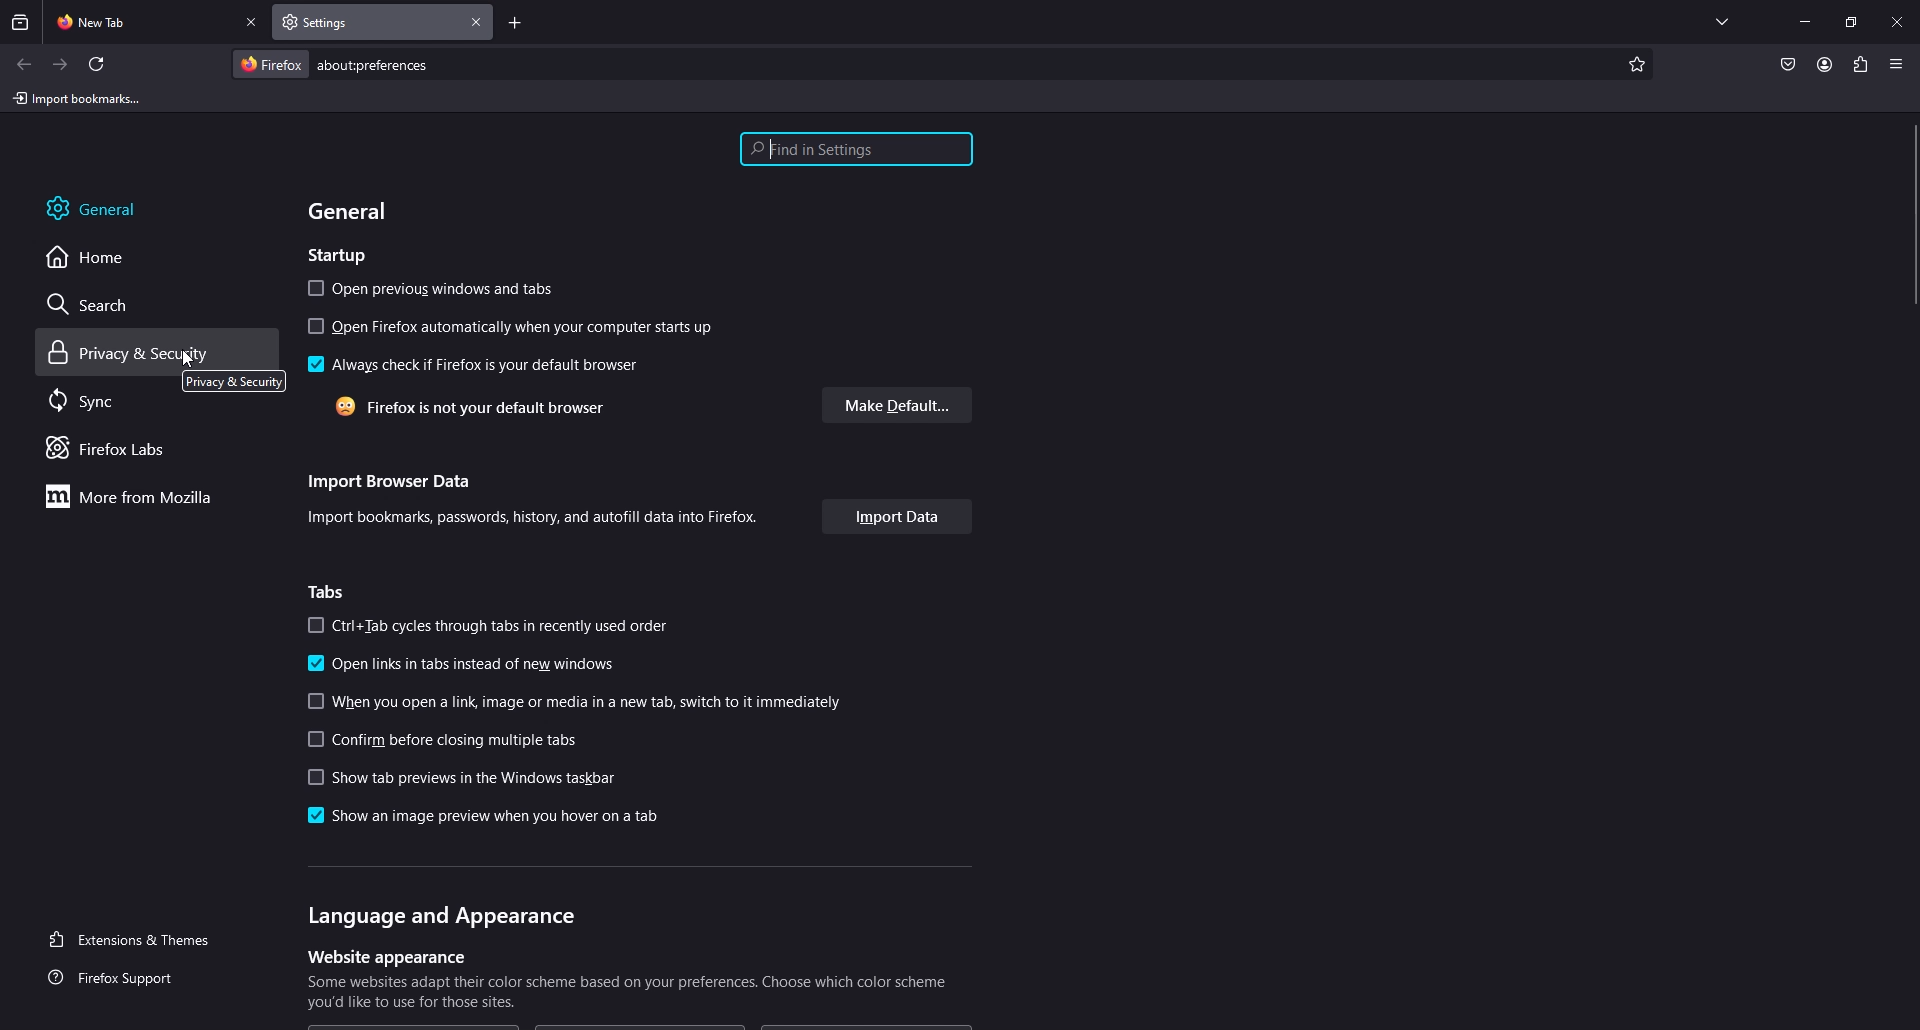 The width and height of the screenshot is (1920, 1030). What do you see at coordinates (61, 65) in the screenshot?
I see `forward` at bounding box center [61, 65].